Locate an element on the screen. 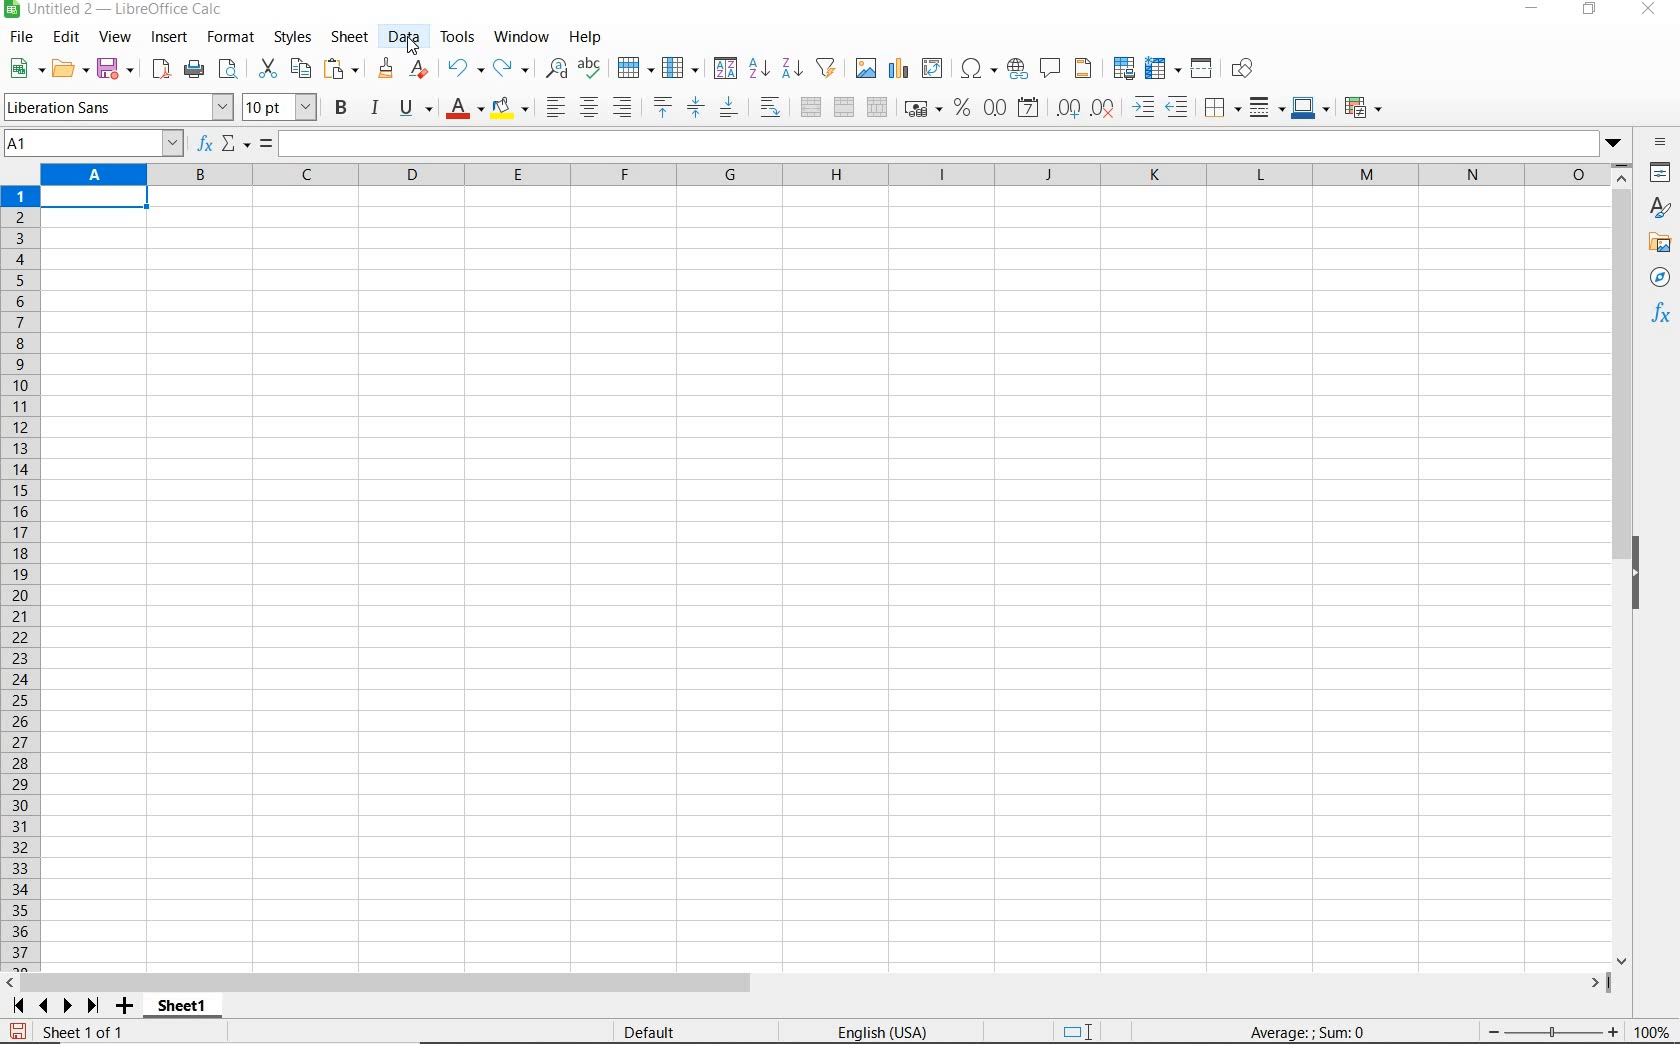 This screenshot has width=1680, height=1044. export as pdf is located at coordinates (160, 69).